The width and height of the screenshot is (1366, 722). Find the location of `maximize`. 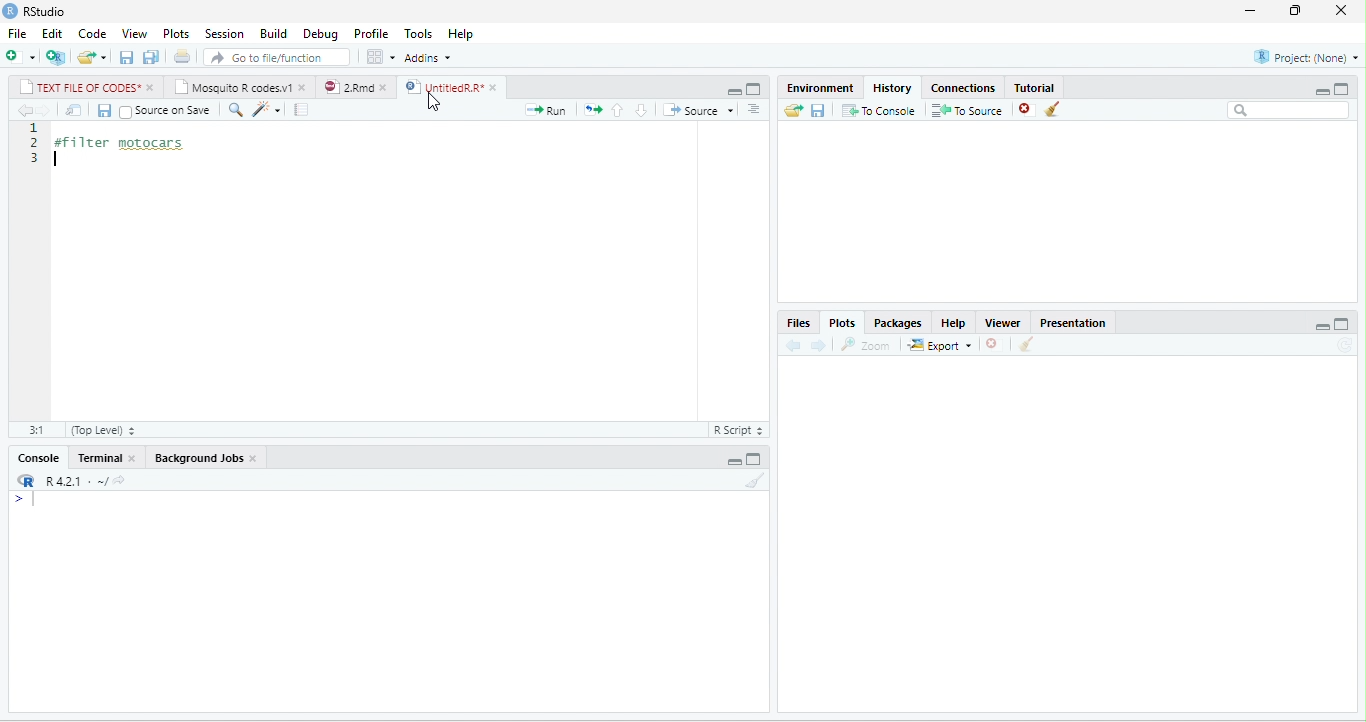

maximize is located at coordinates (1342, 324).